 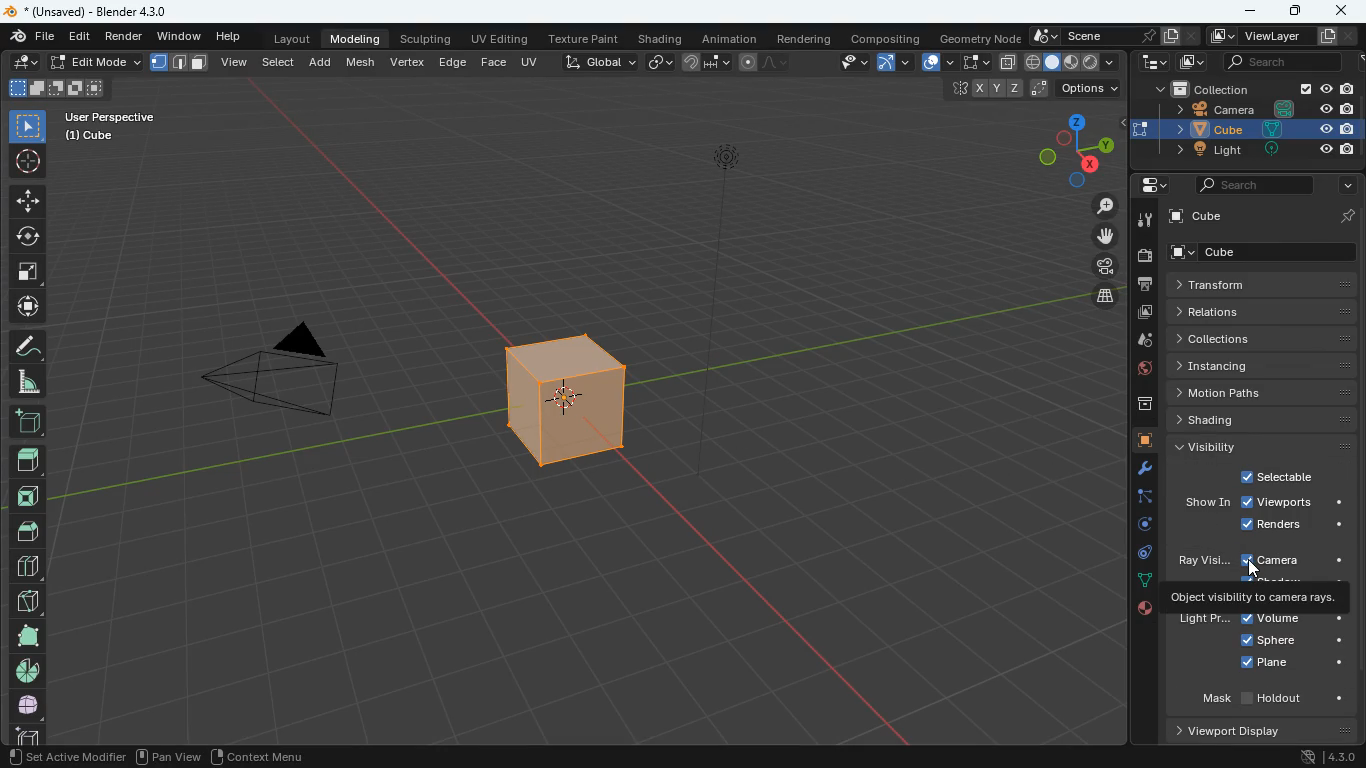 I want to click on control, so click(x=1138, y=554).